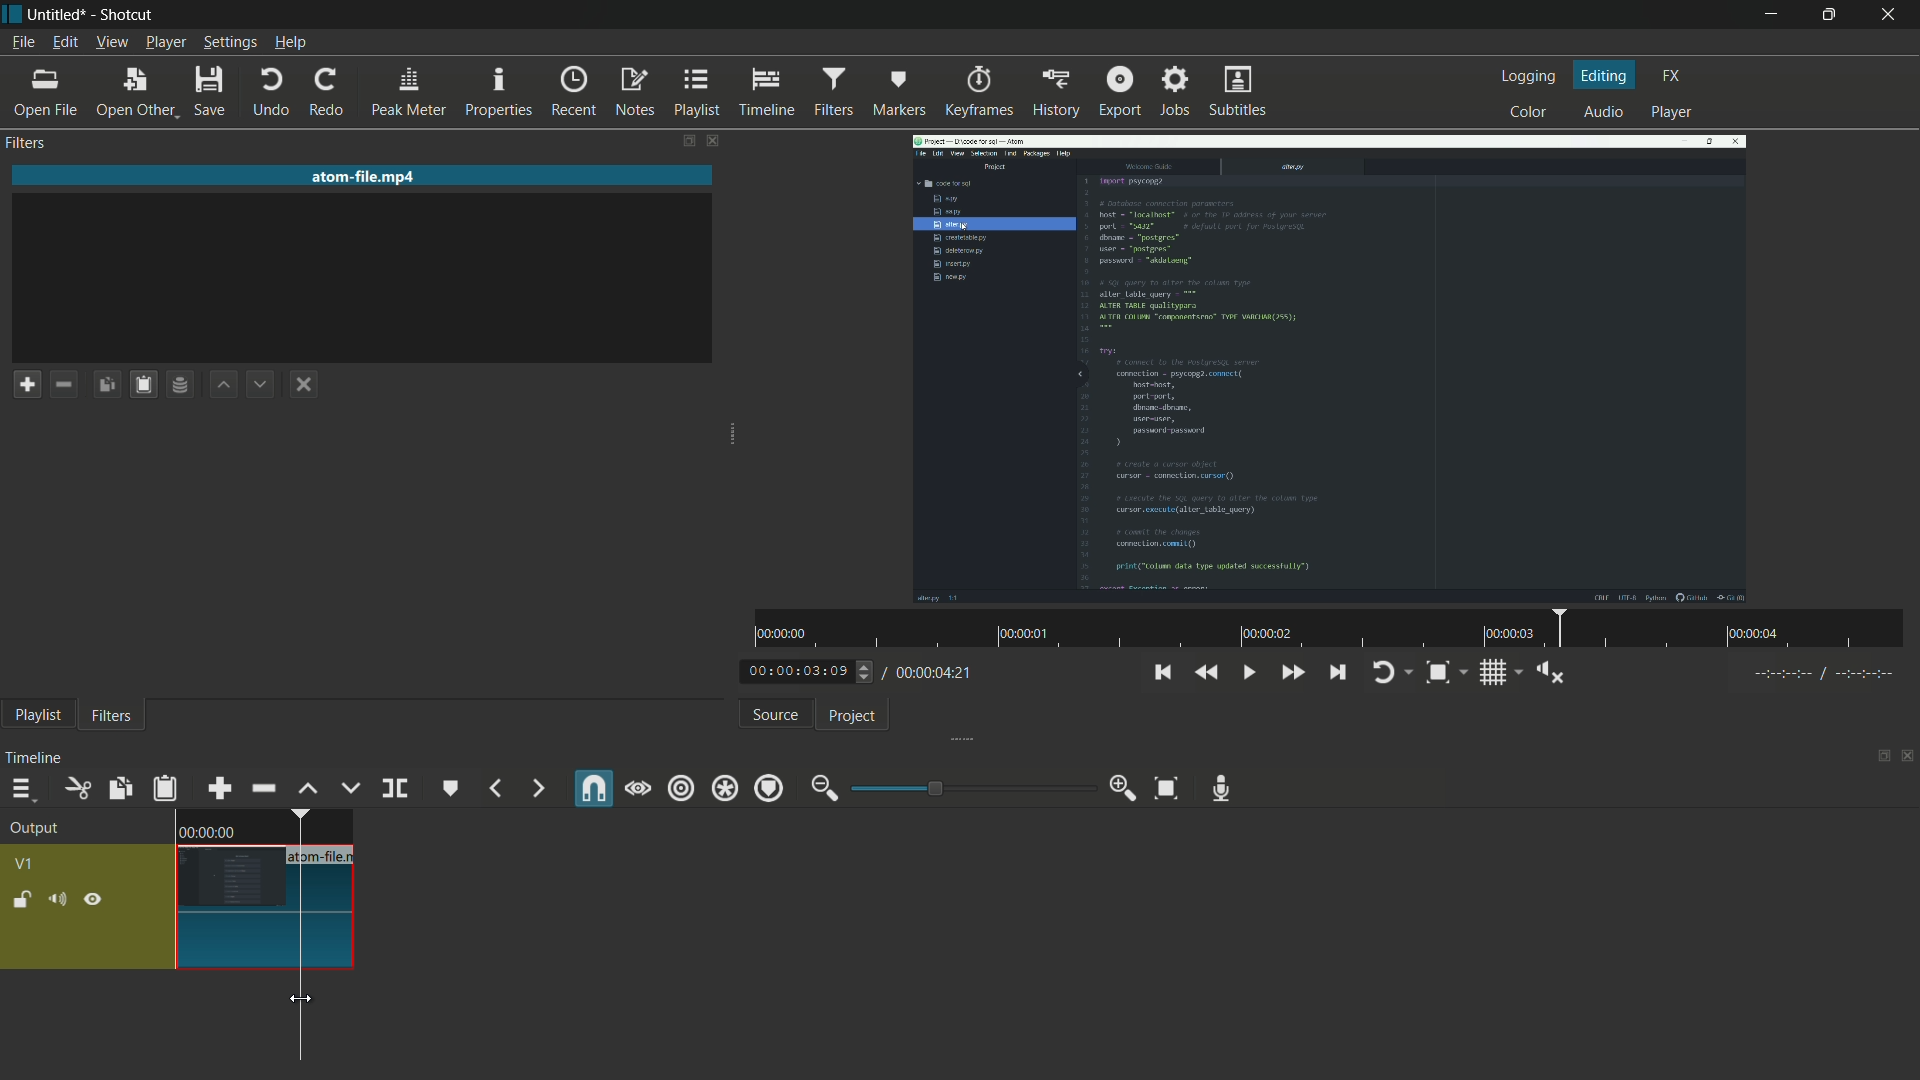 Image resolution: width=1920 pixels, height=1080 pixels. What do you see at coordinates (37, 828) in the screenshot?
I see `output` at bounding box center [37, 828].